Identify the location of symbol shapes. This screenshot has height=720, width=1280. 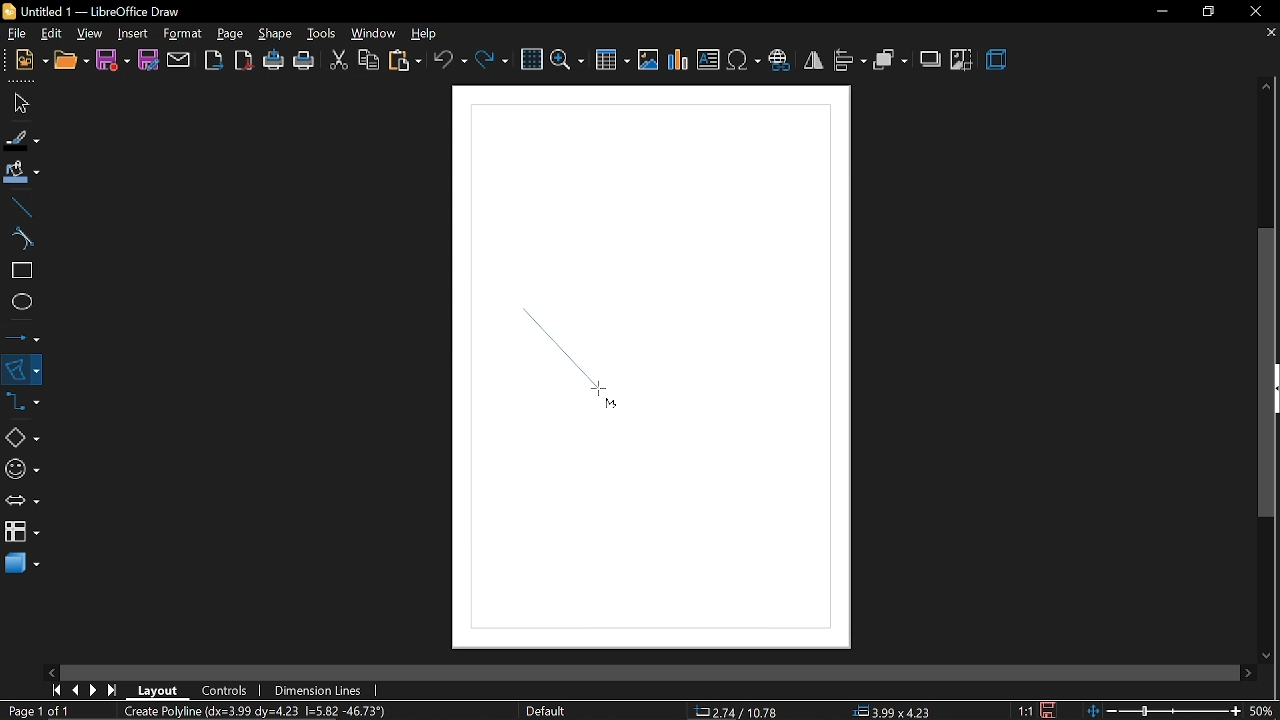
(21, 469).